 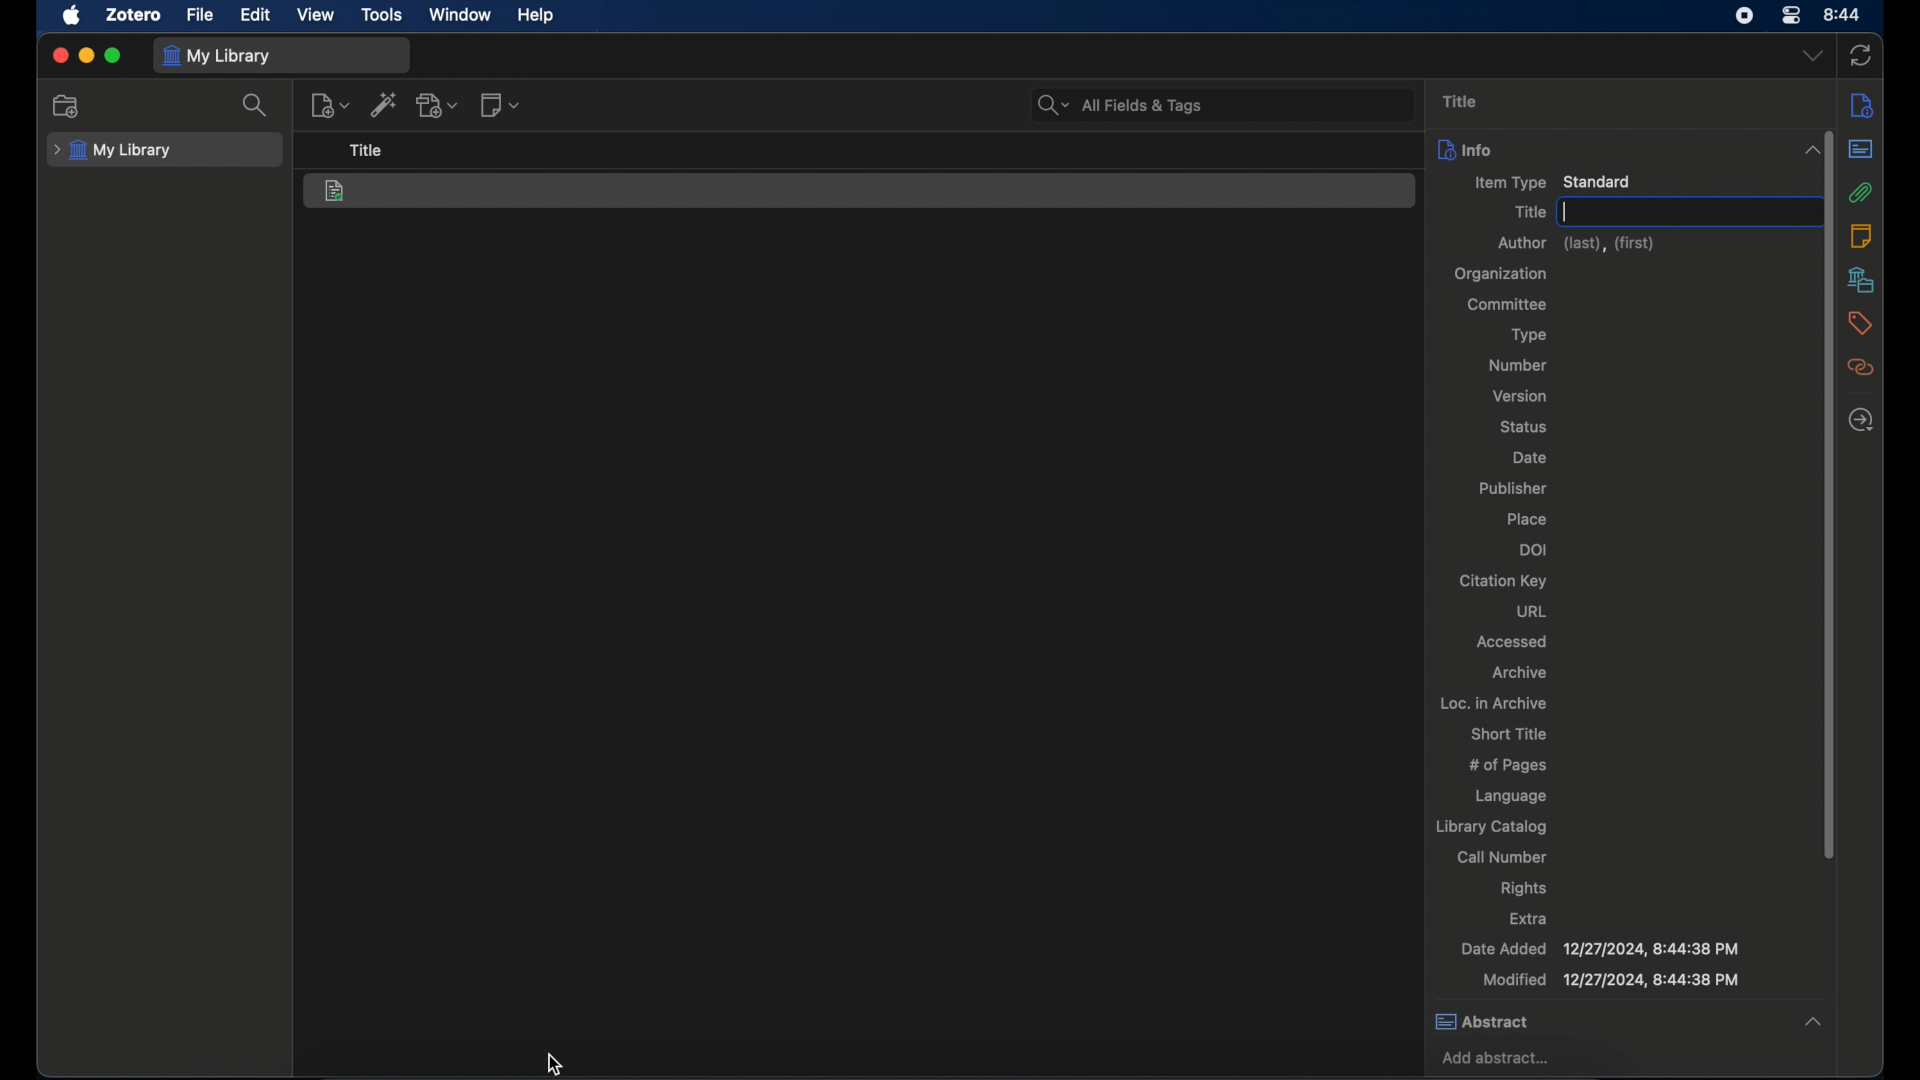 What do you see at coordinates (1744, 16) in the screenshot?
I see `screen recorder` at bounding box center [1744, 16].